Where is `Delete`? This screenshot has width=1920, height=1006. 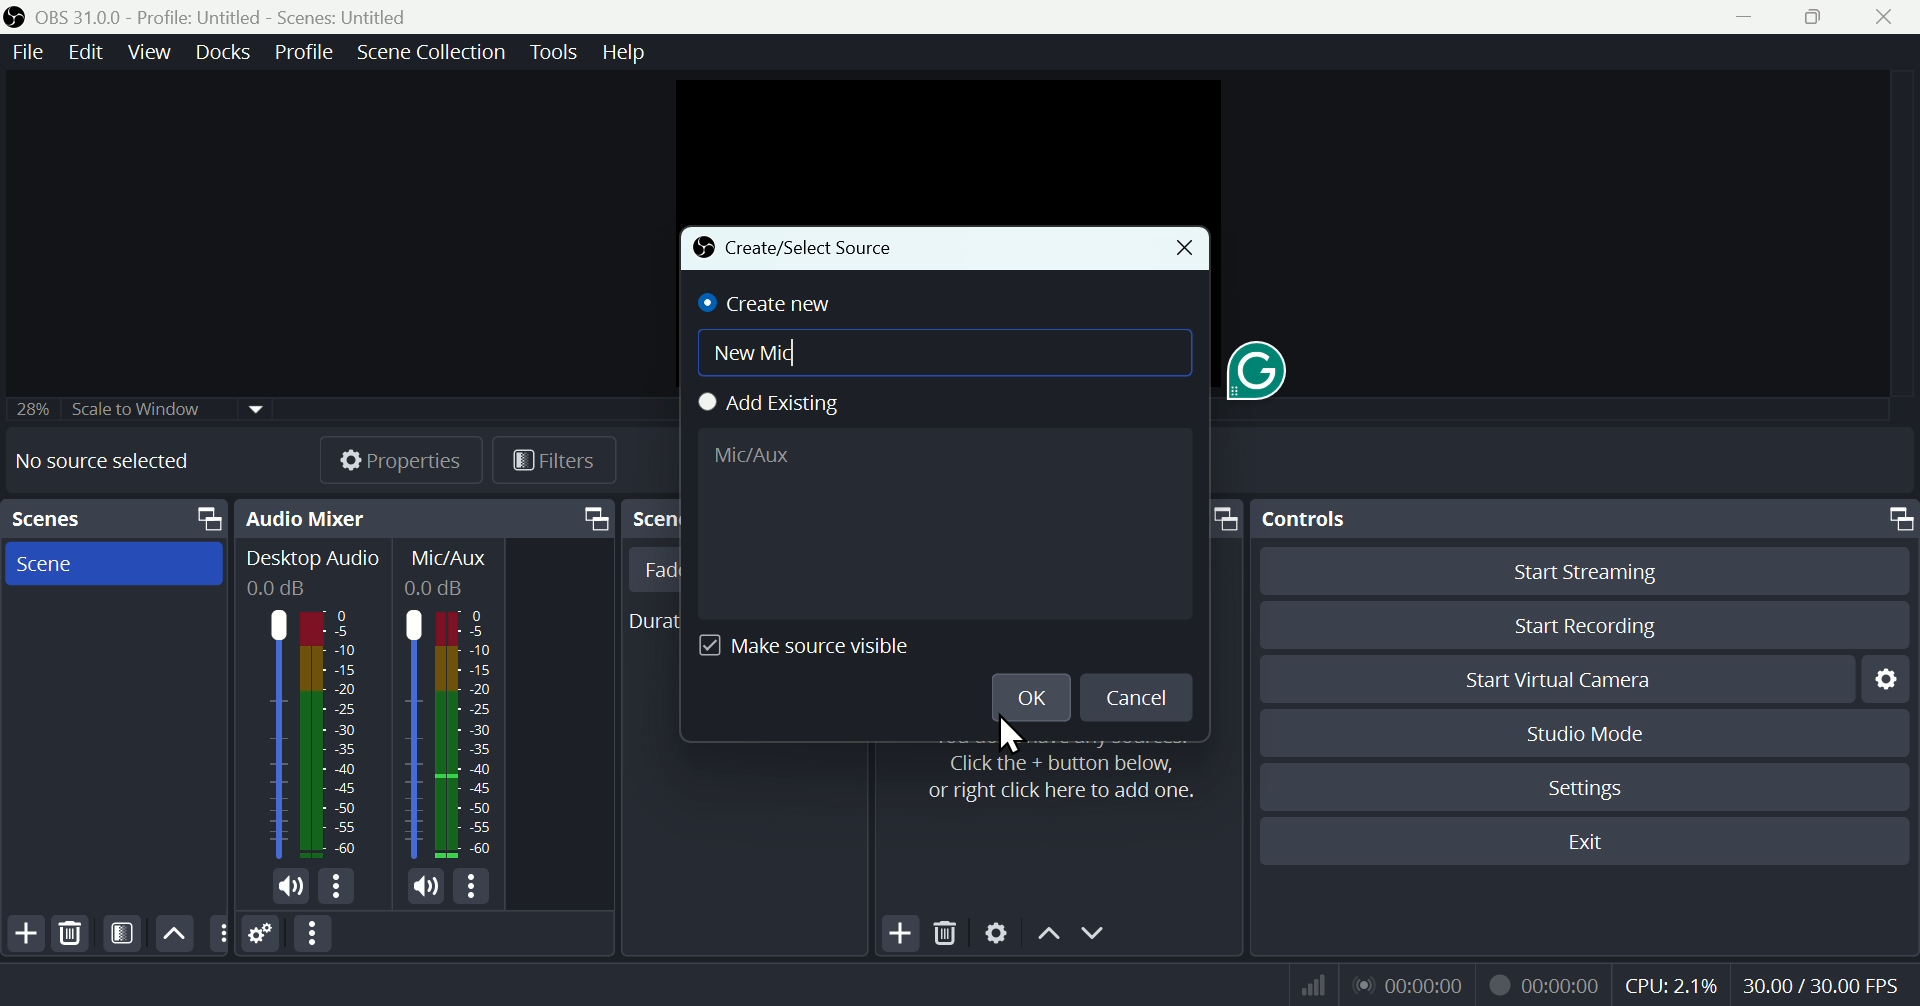 Delete is located at coordinates (70, 934).